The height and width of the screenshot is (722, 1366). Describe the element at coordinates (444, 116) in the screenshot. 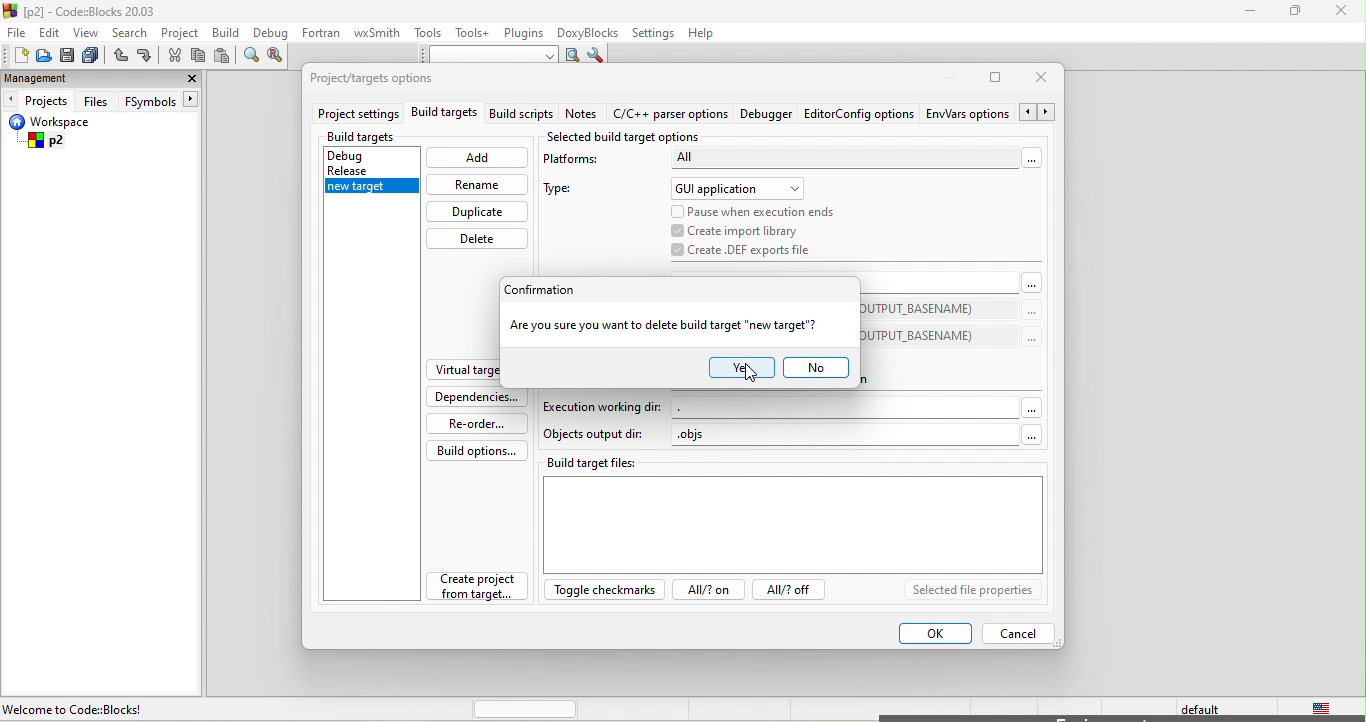

I see `build targets` at that location.